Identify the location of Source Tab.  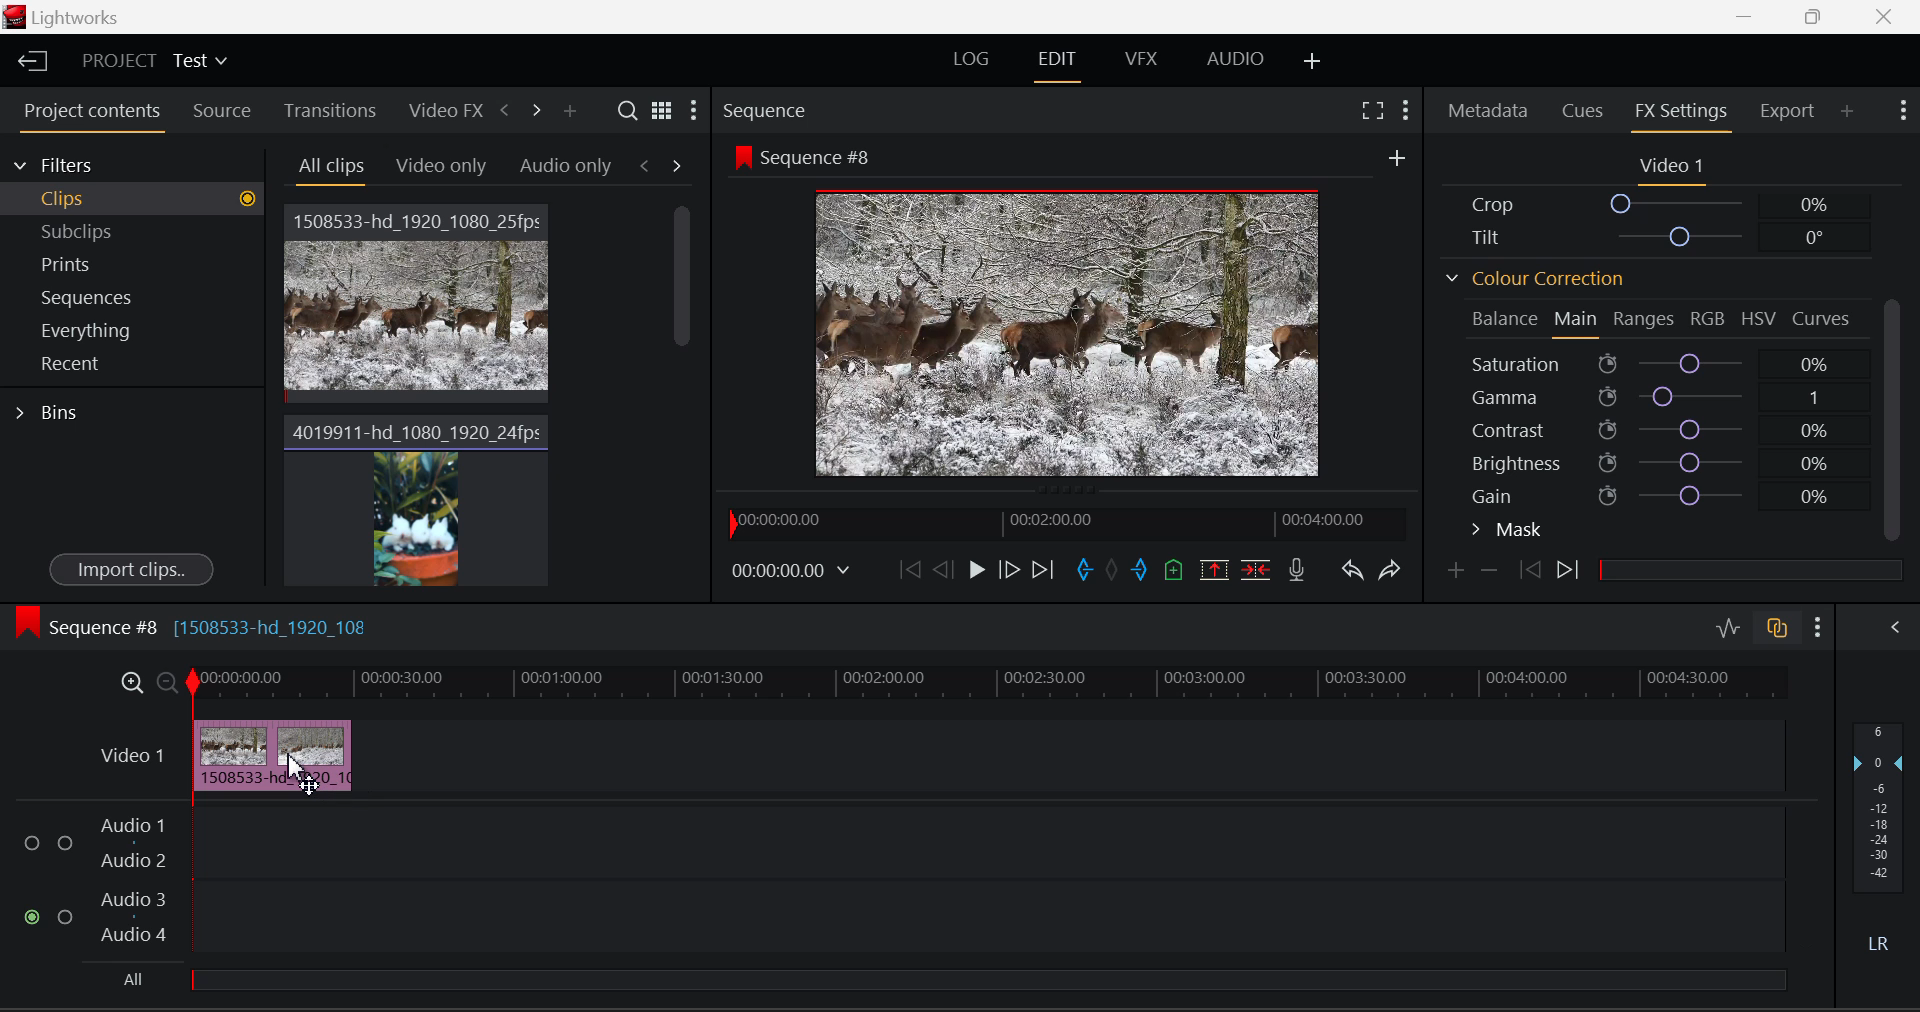
(221, 110).